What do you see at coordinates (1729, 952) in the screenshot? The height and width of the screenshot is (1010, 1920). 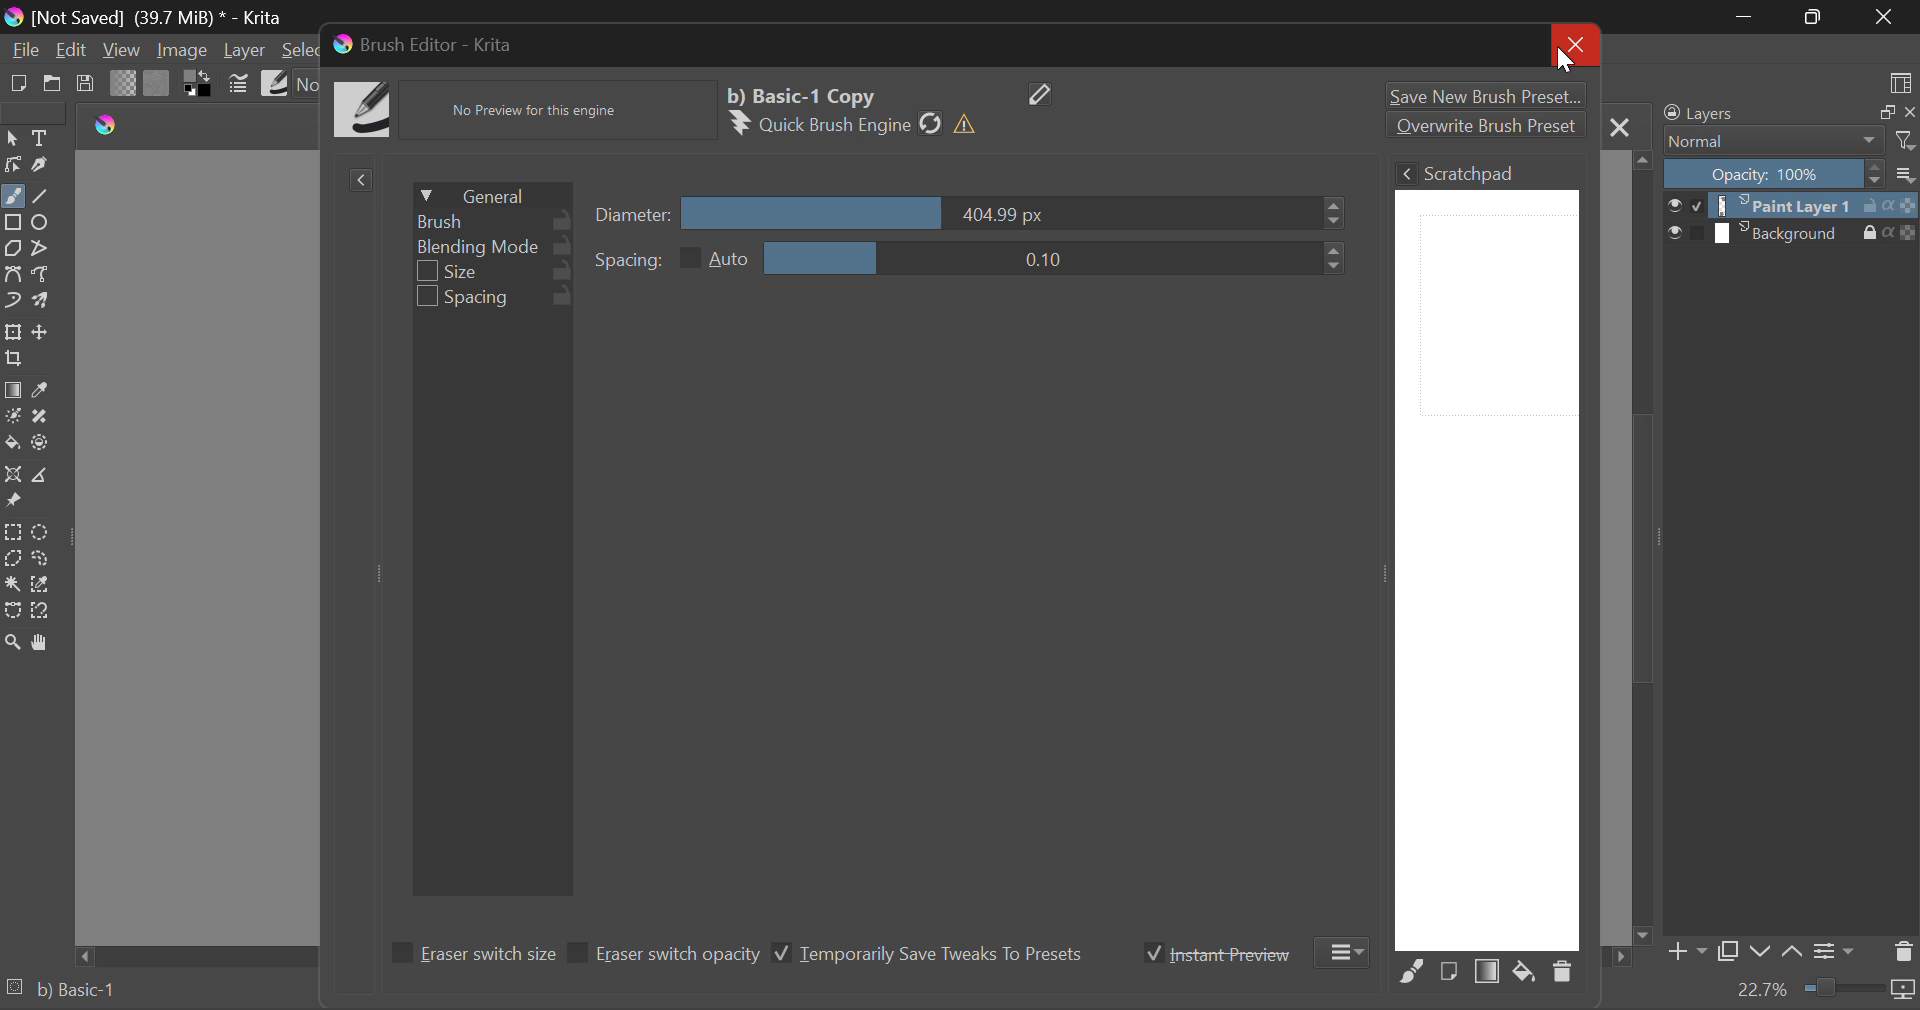 I see `Copy Layer` at bounding box center [1729, 952].